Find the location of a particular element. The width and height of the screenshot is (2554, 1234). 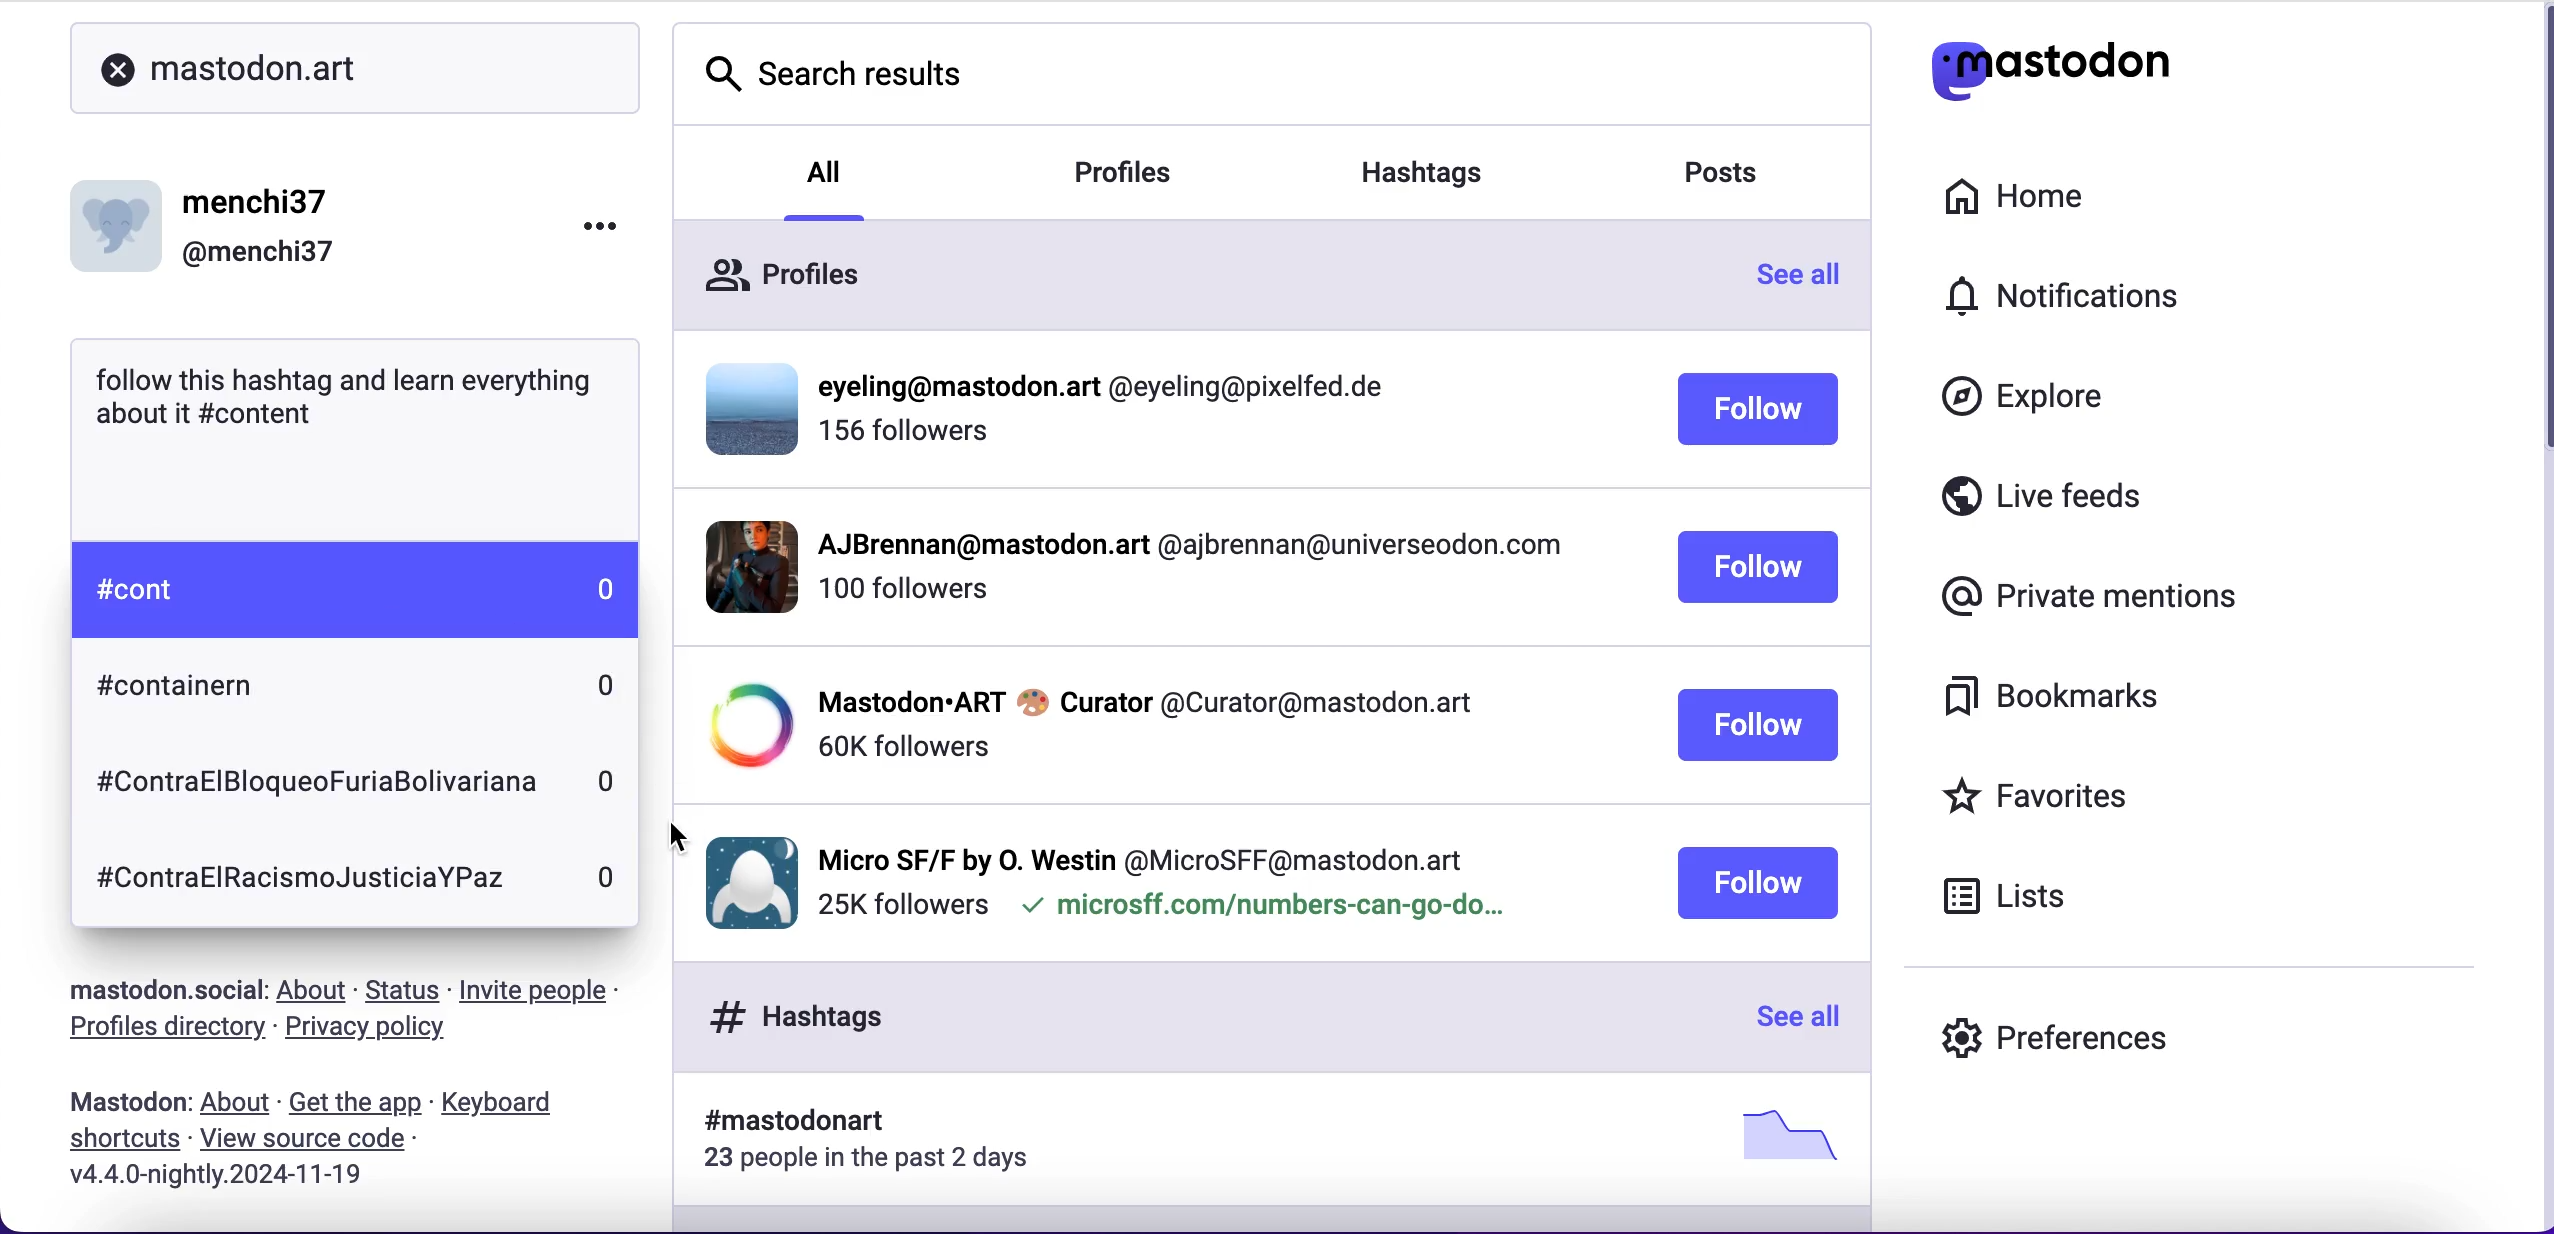

profile is located at coordinates (1186, 550).